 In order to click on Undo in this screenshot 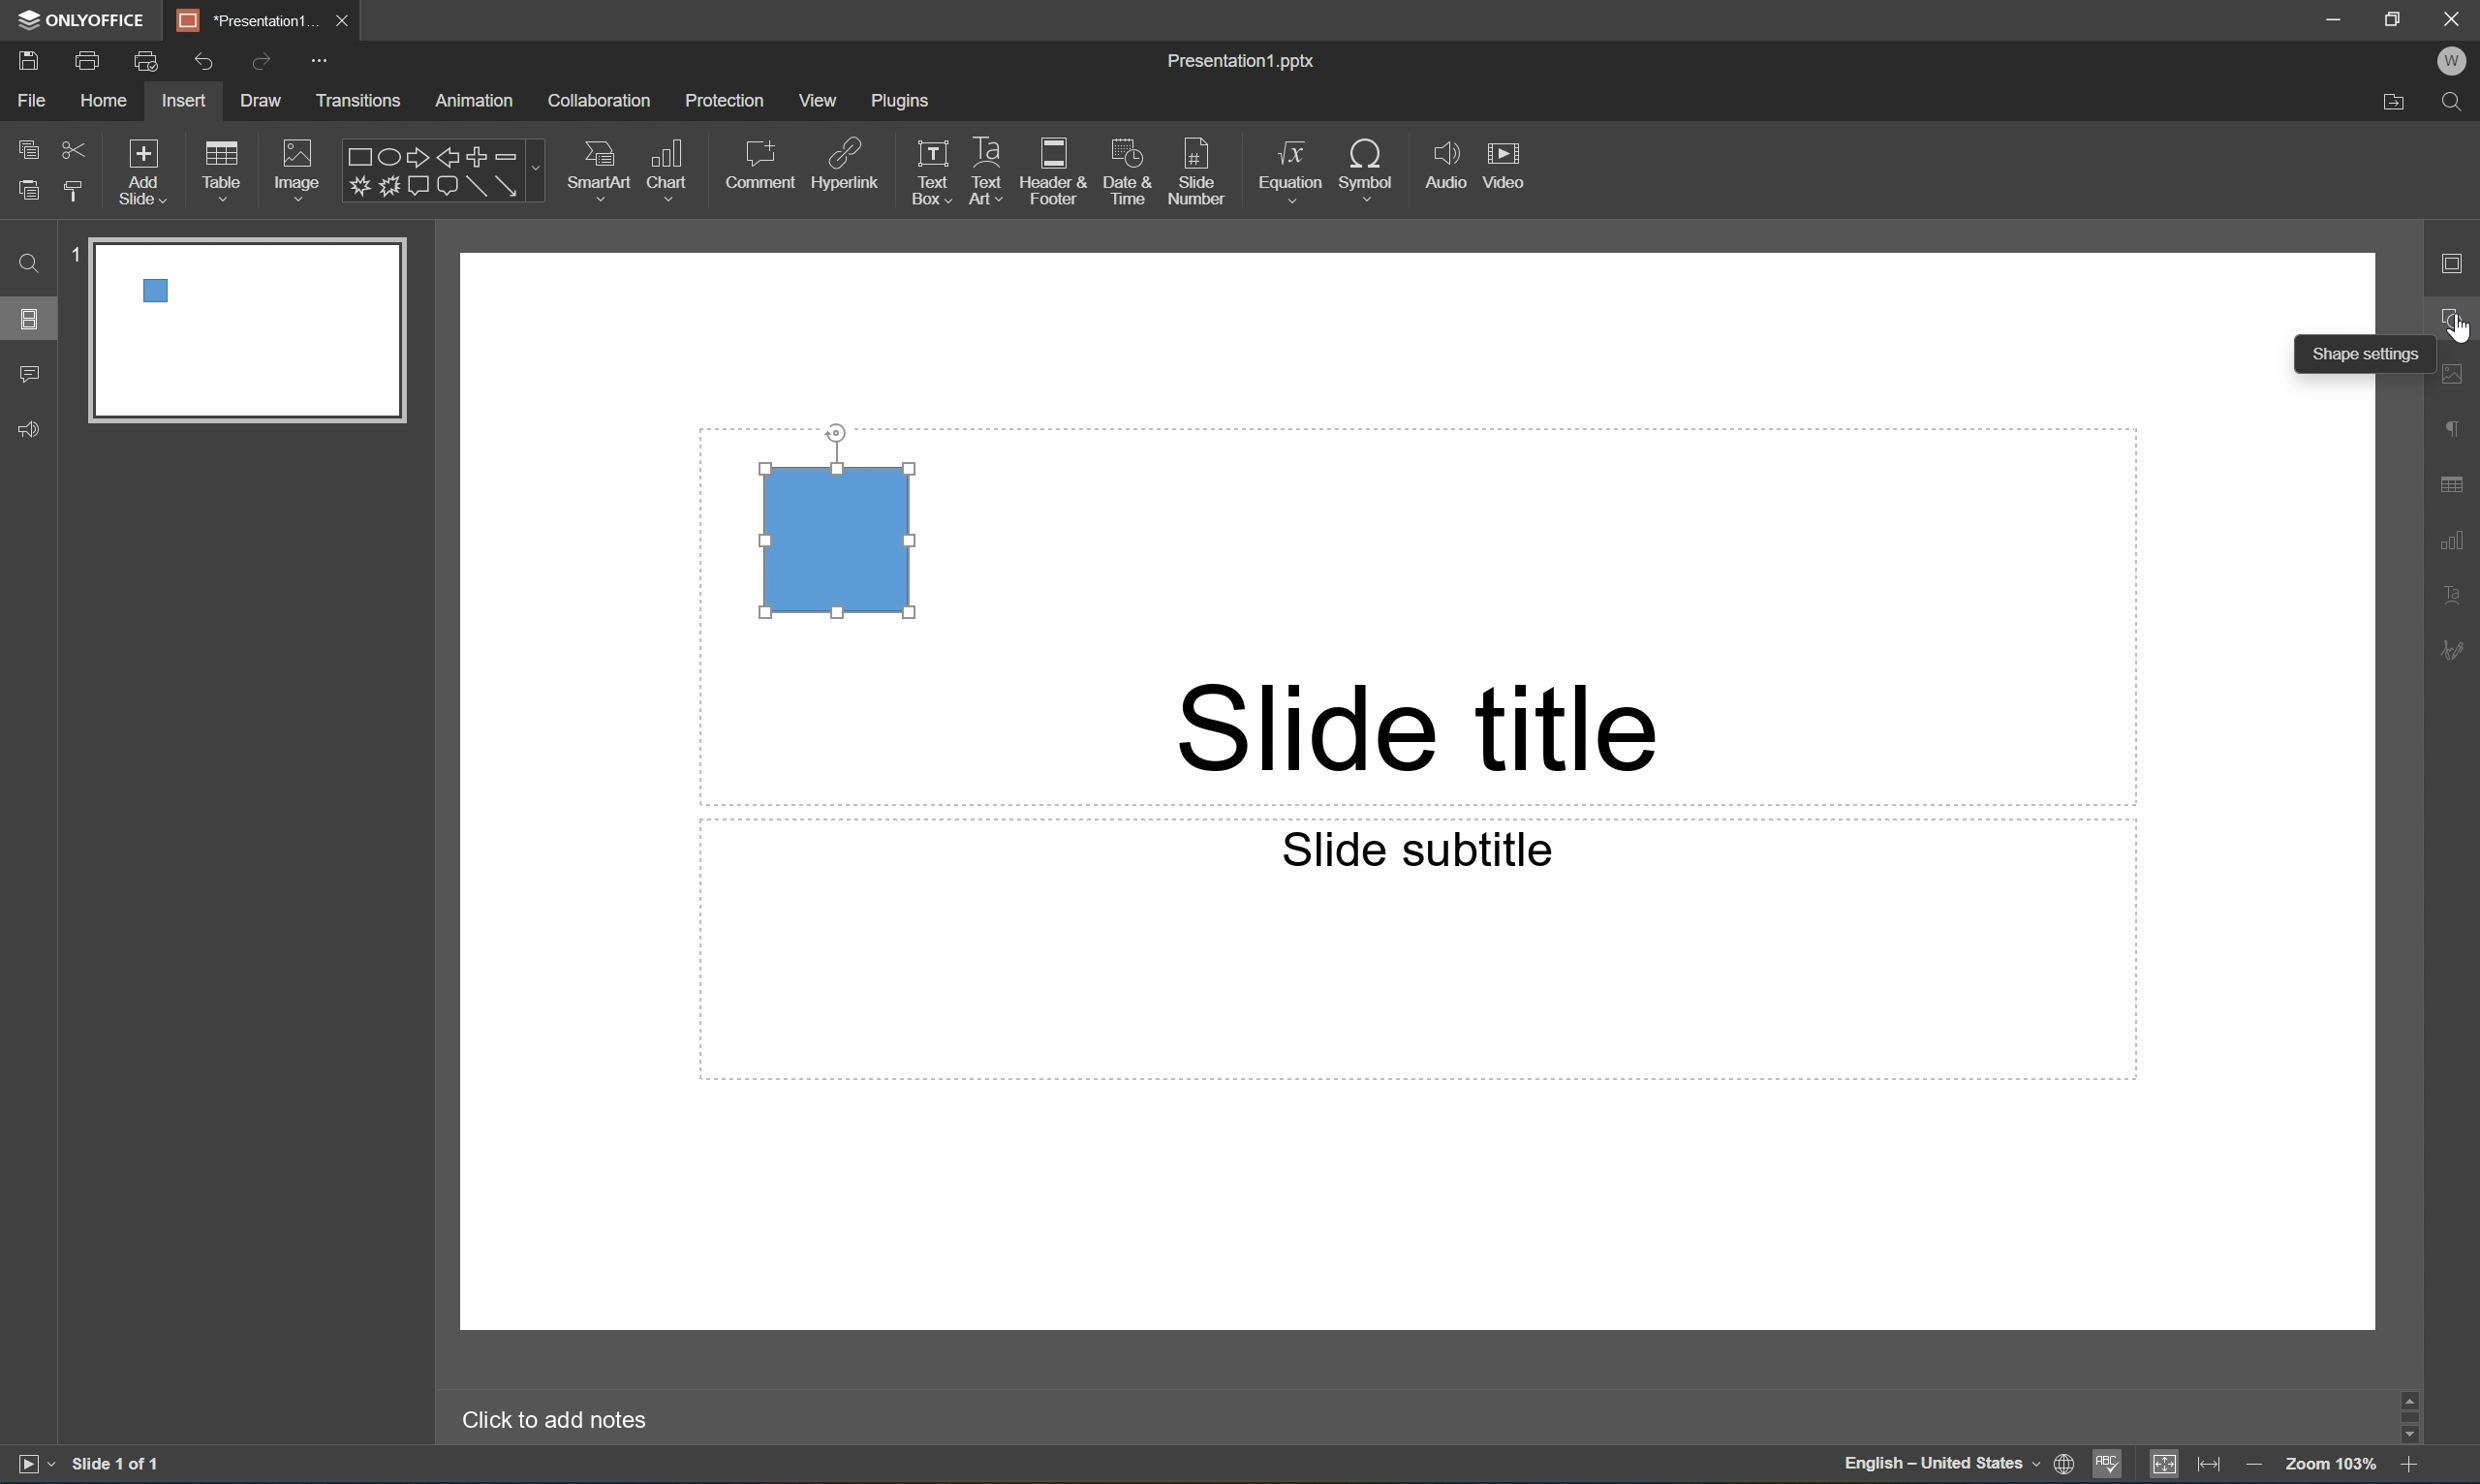, I will do `click(203, 63)`.